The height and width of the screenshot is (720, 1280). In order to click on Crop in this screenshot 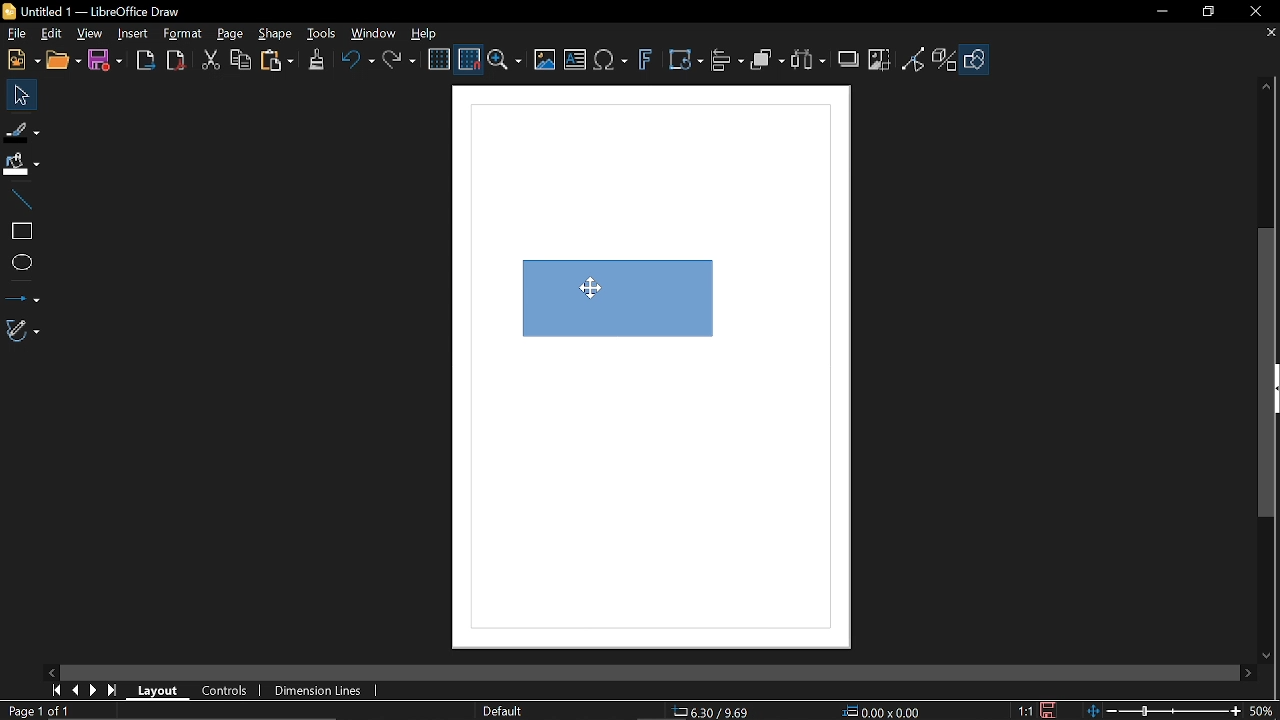, I will do `click(881, 61)`.